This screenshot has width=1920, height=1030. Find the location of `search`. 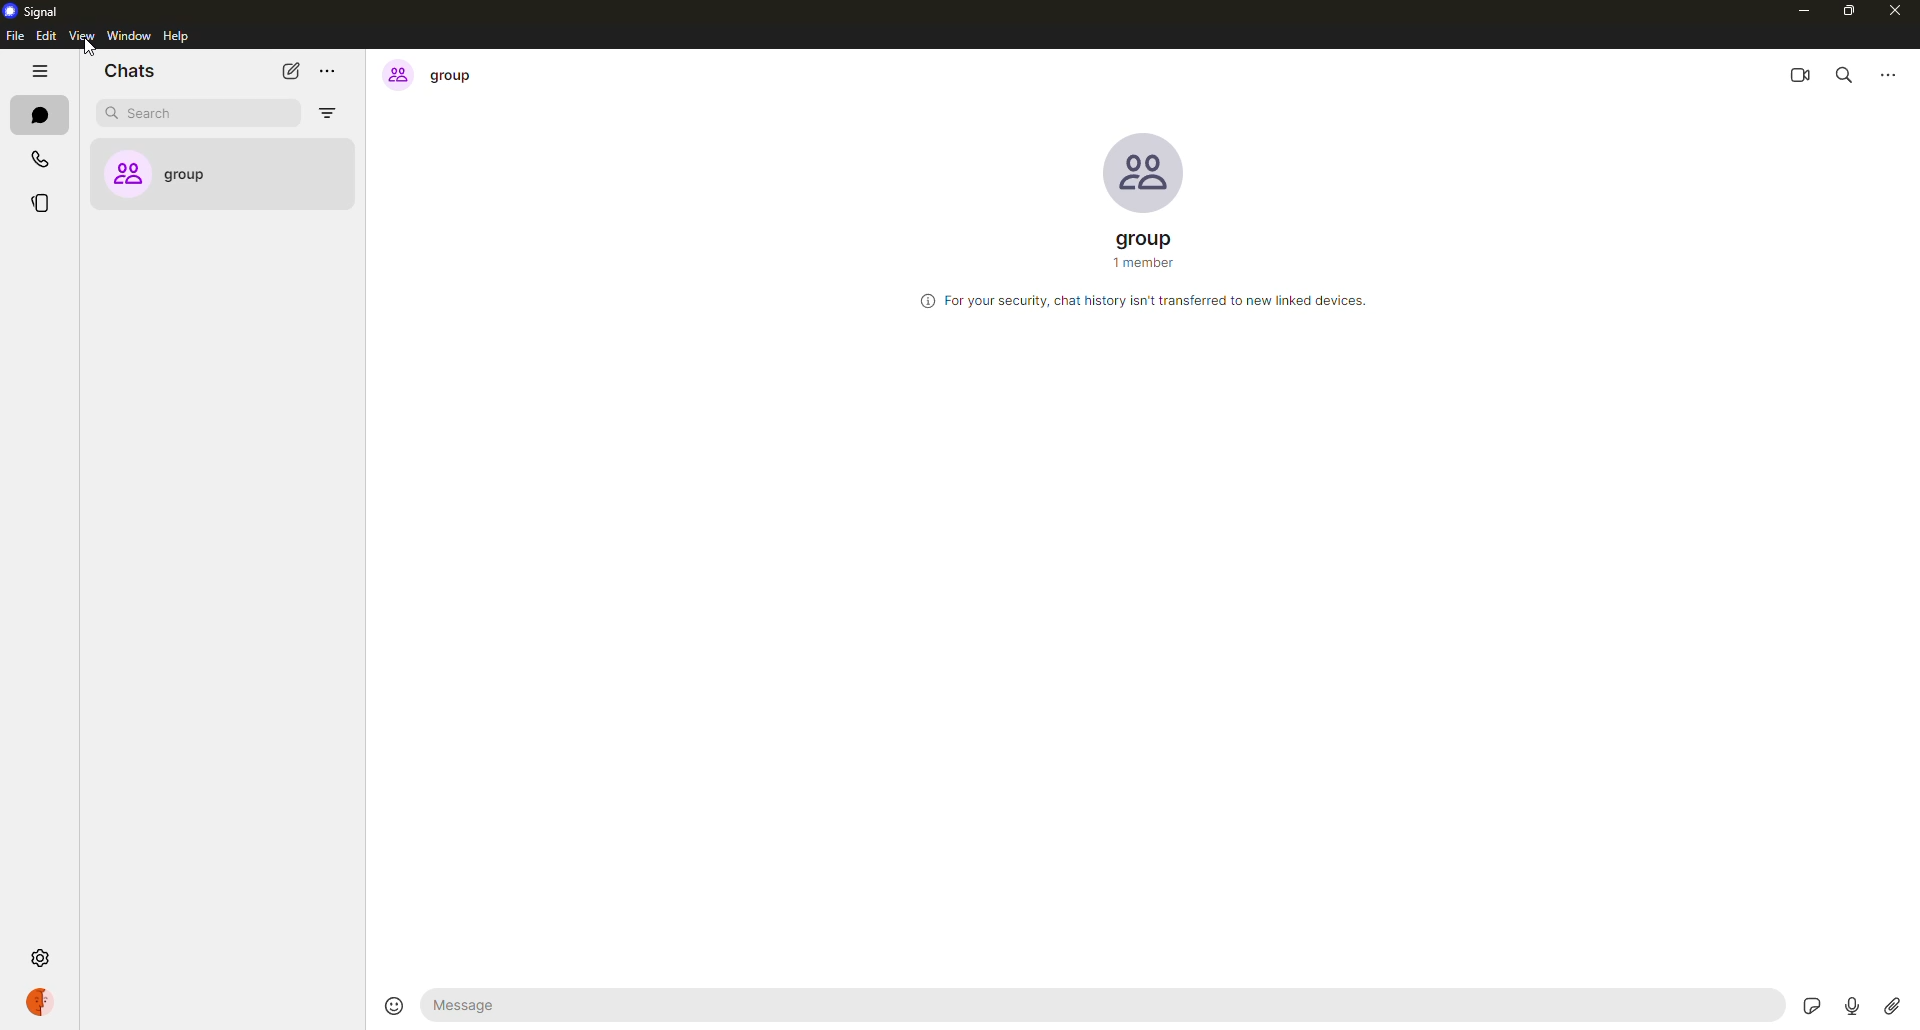

search is located at coordinates (157, 115).